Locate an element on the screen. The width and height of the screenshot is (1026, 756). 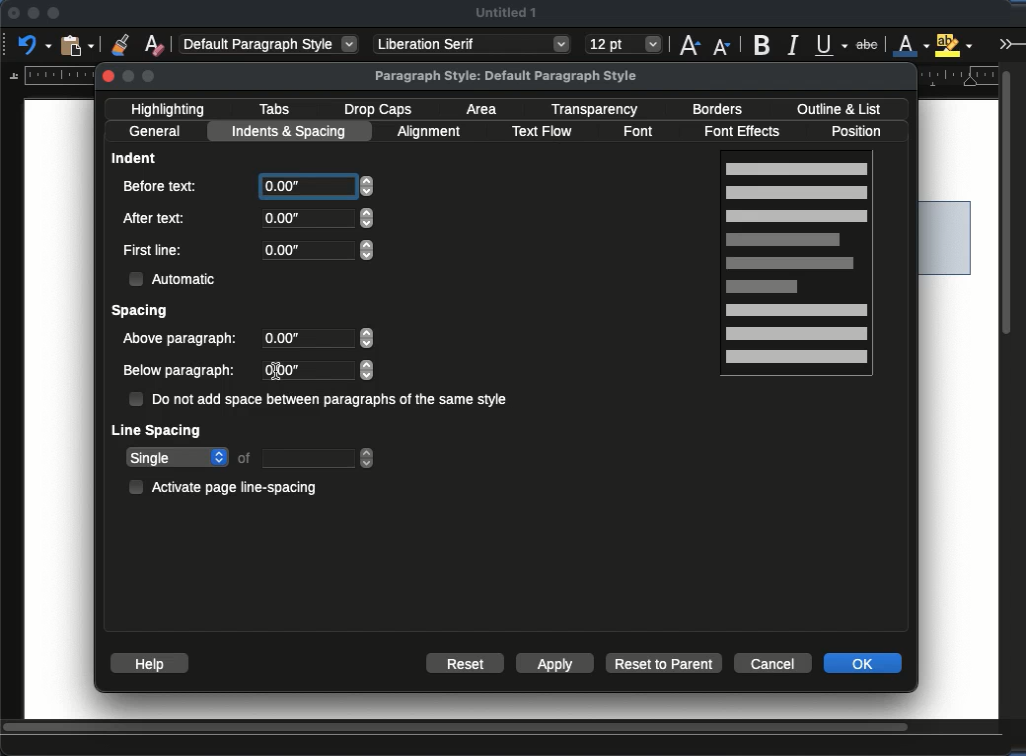
default paragraph style is located at coordinates (270, 43).